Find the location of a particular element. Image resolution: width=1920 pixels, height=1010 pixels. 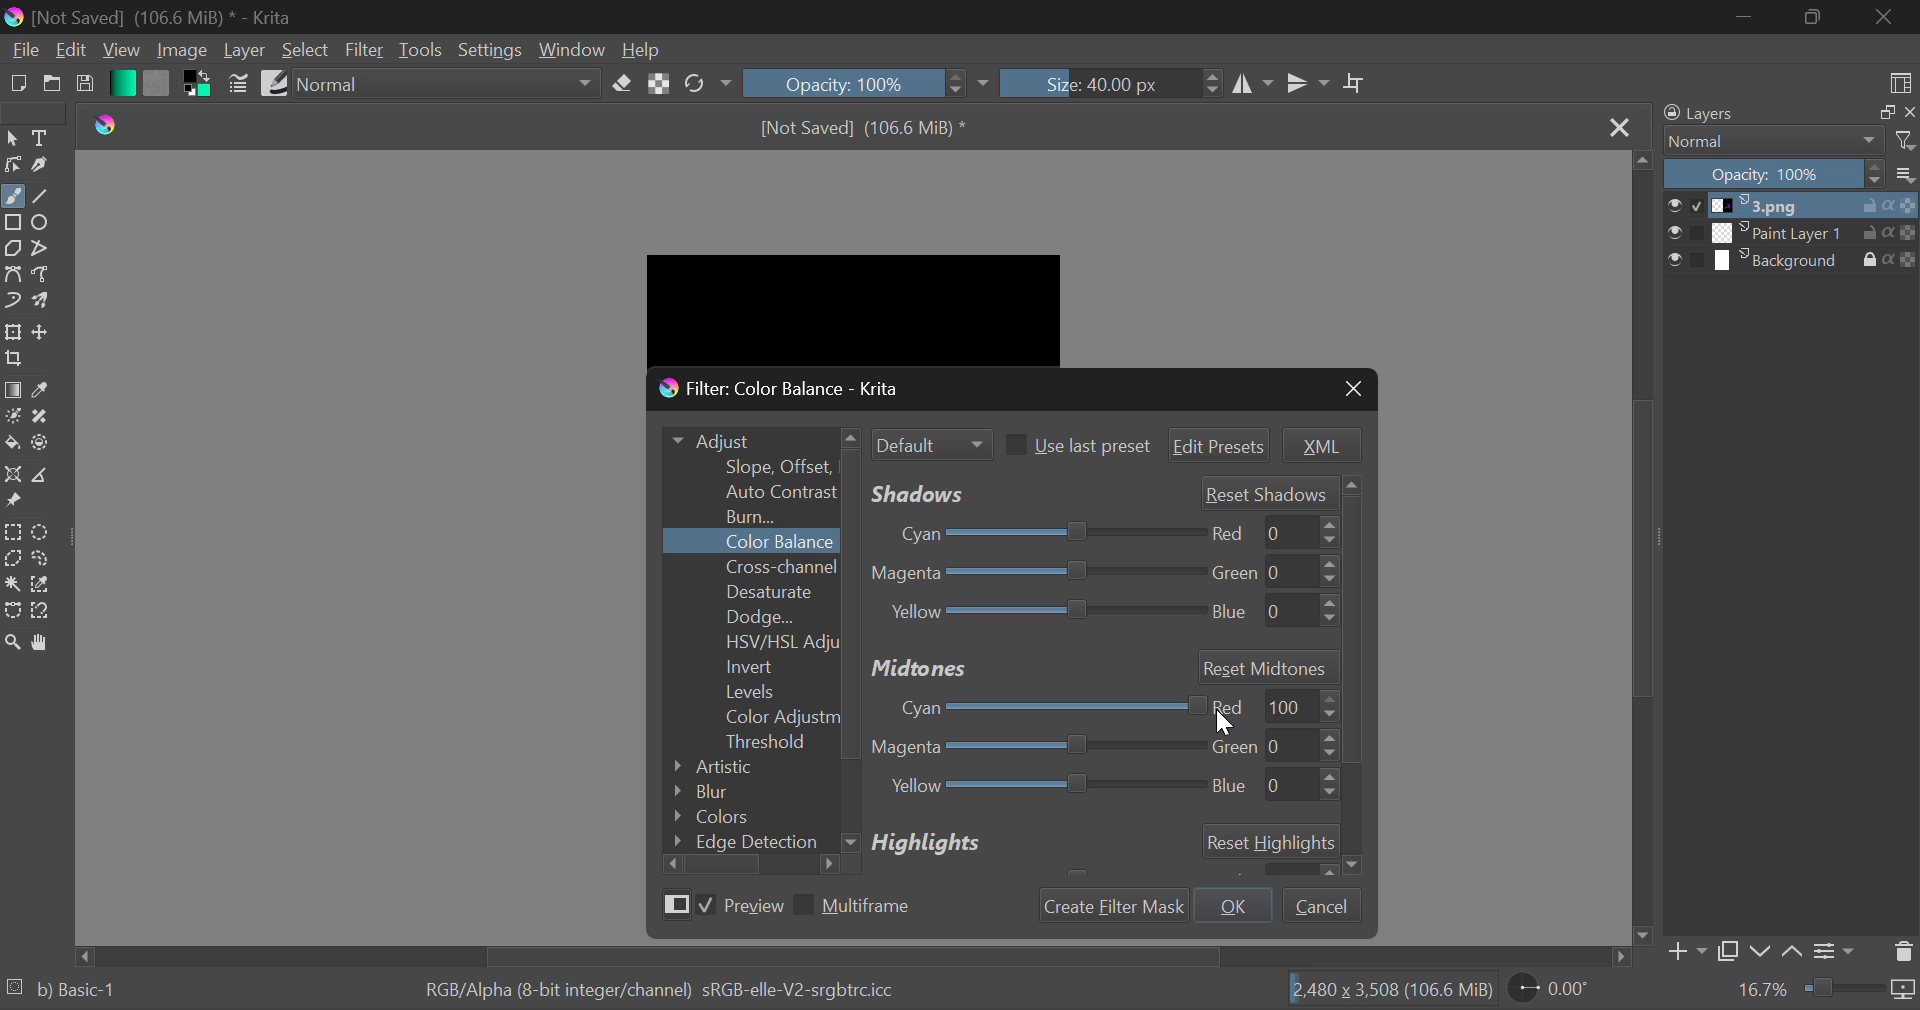

Colorize Mask Tool is located at coordinates (14, 418).